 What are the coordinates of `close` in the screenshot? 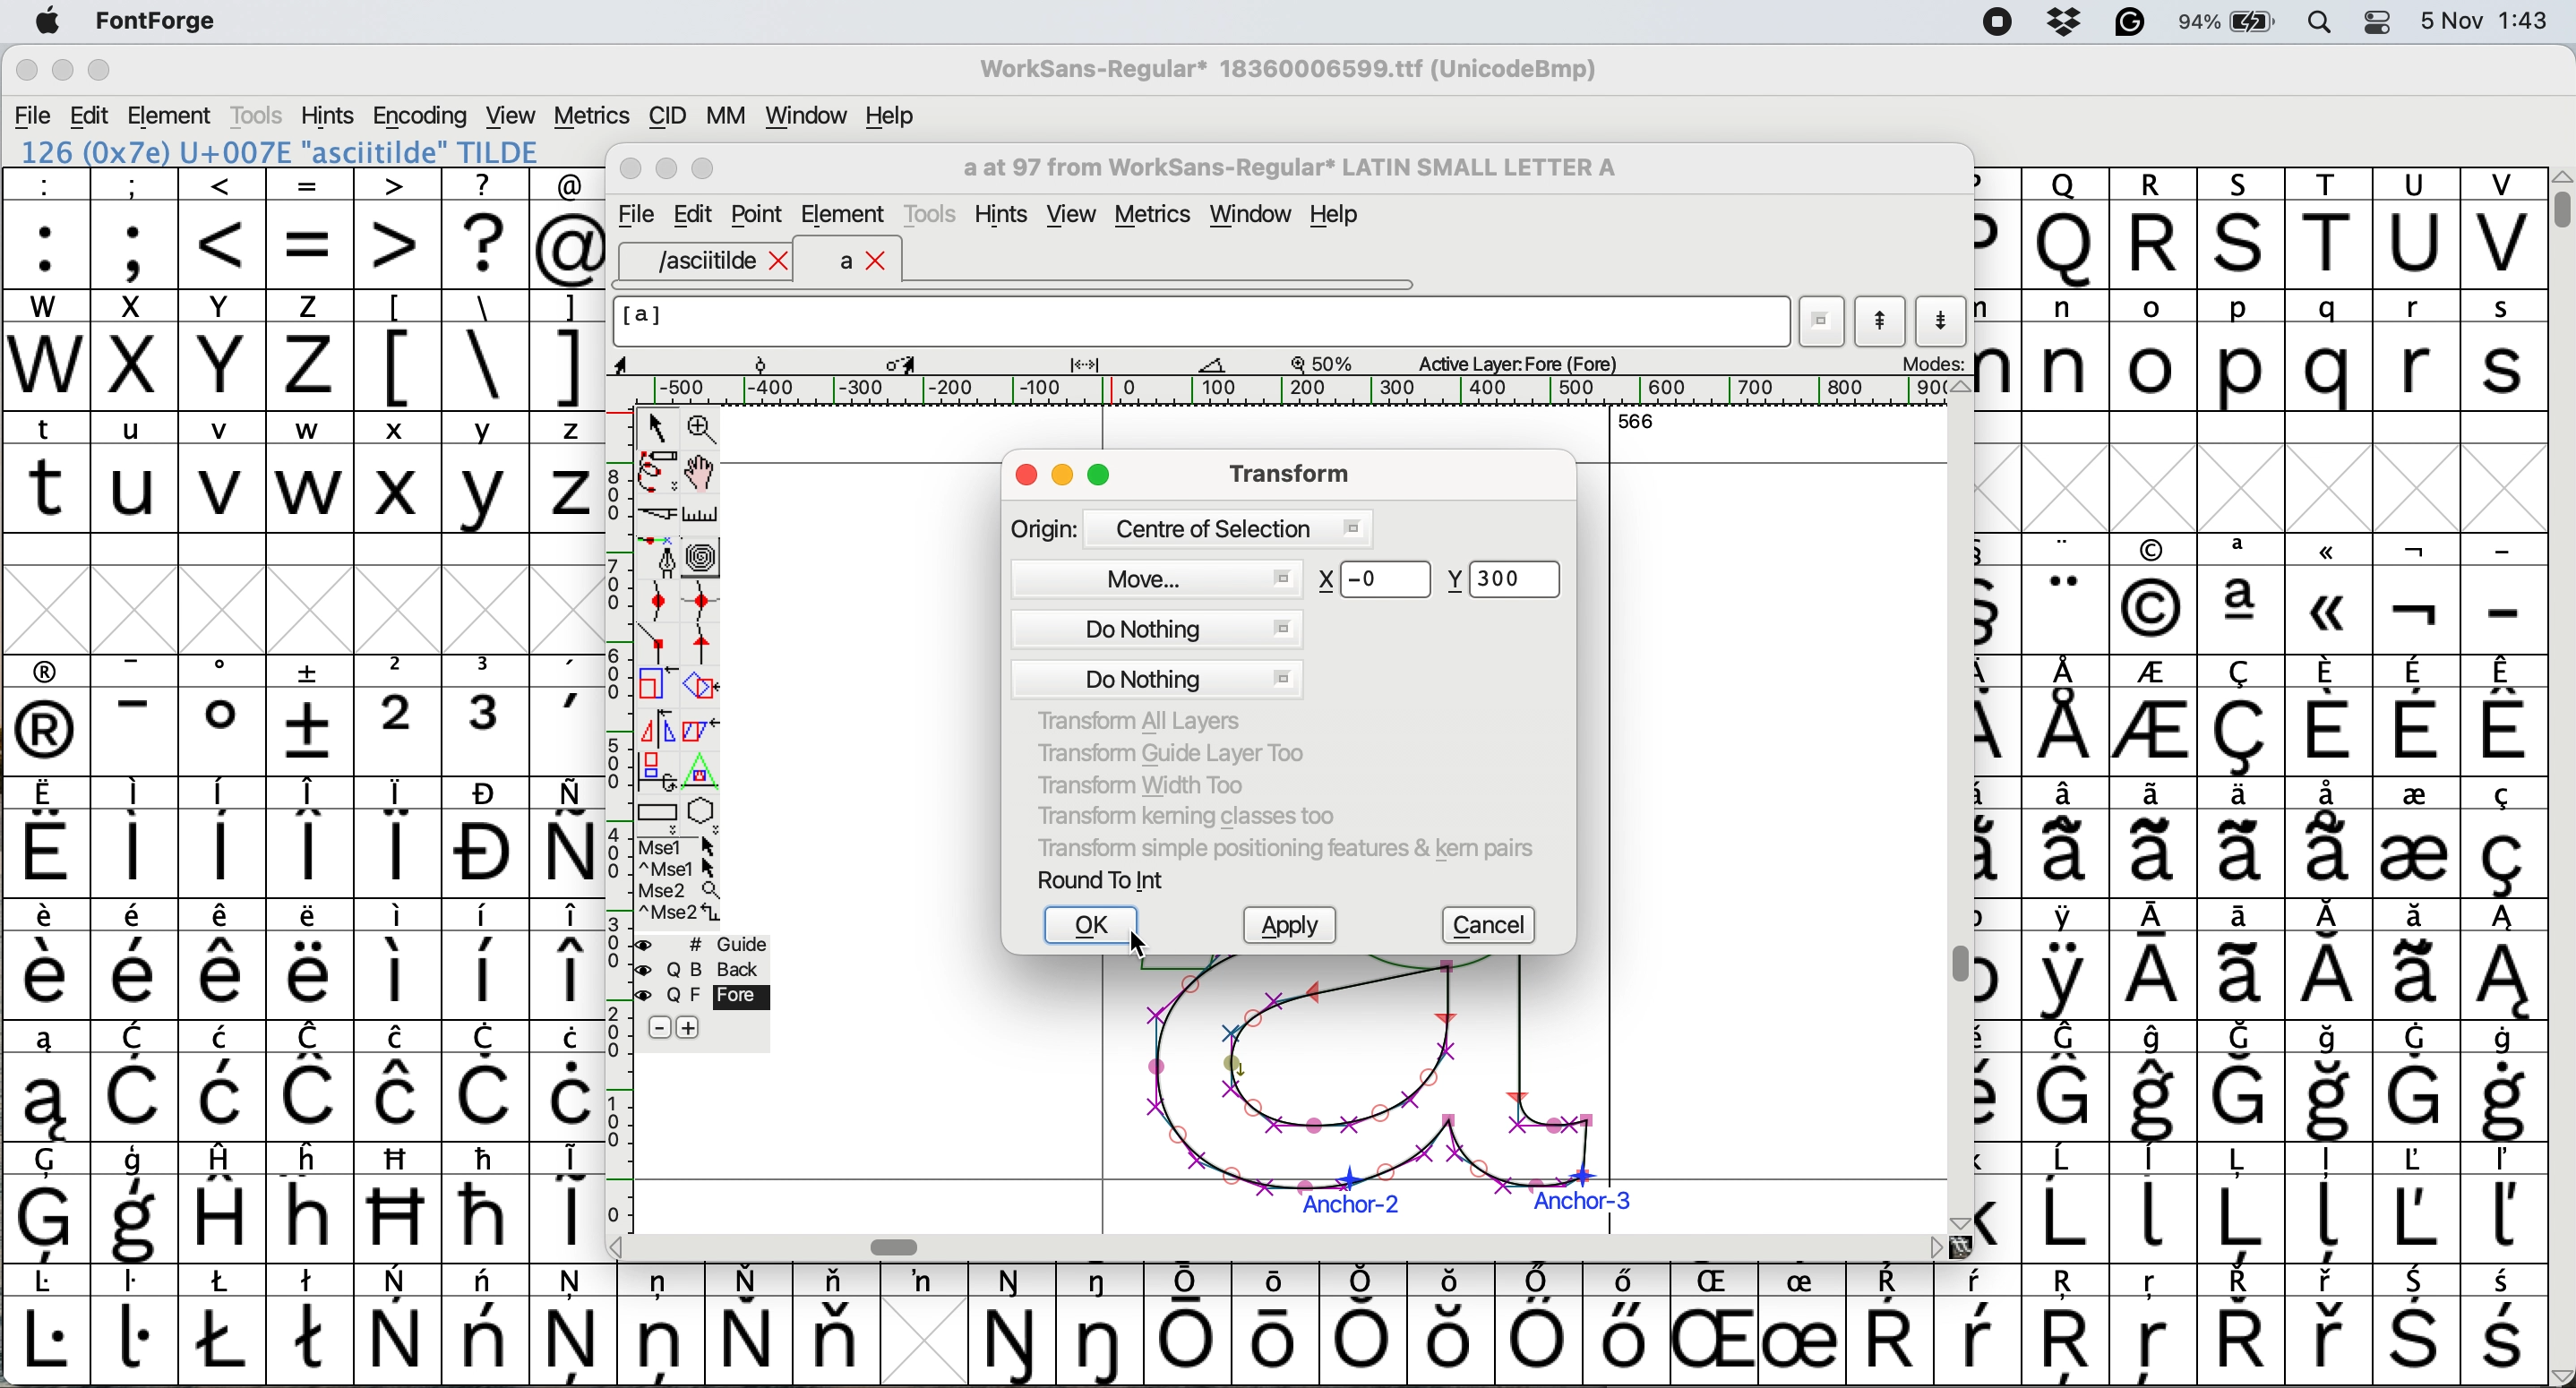 It's located at (1026, 477).